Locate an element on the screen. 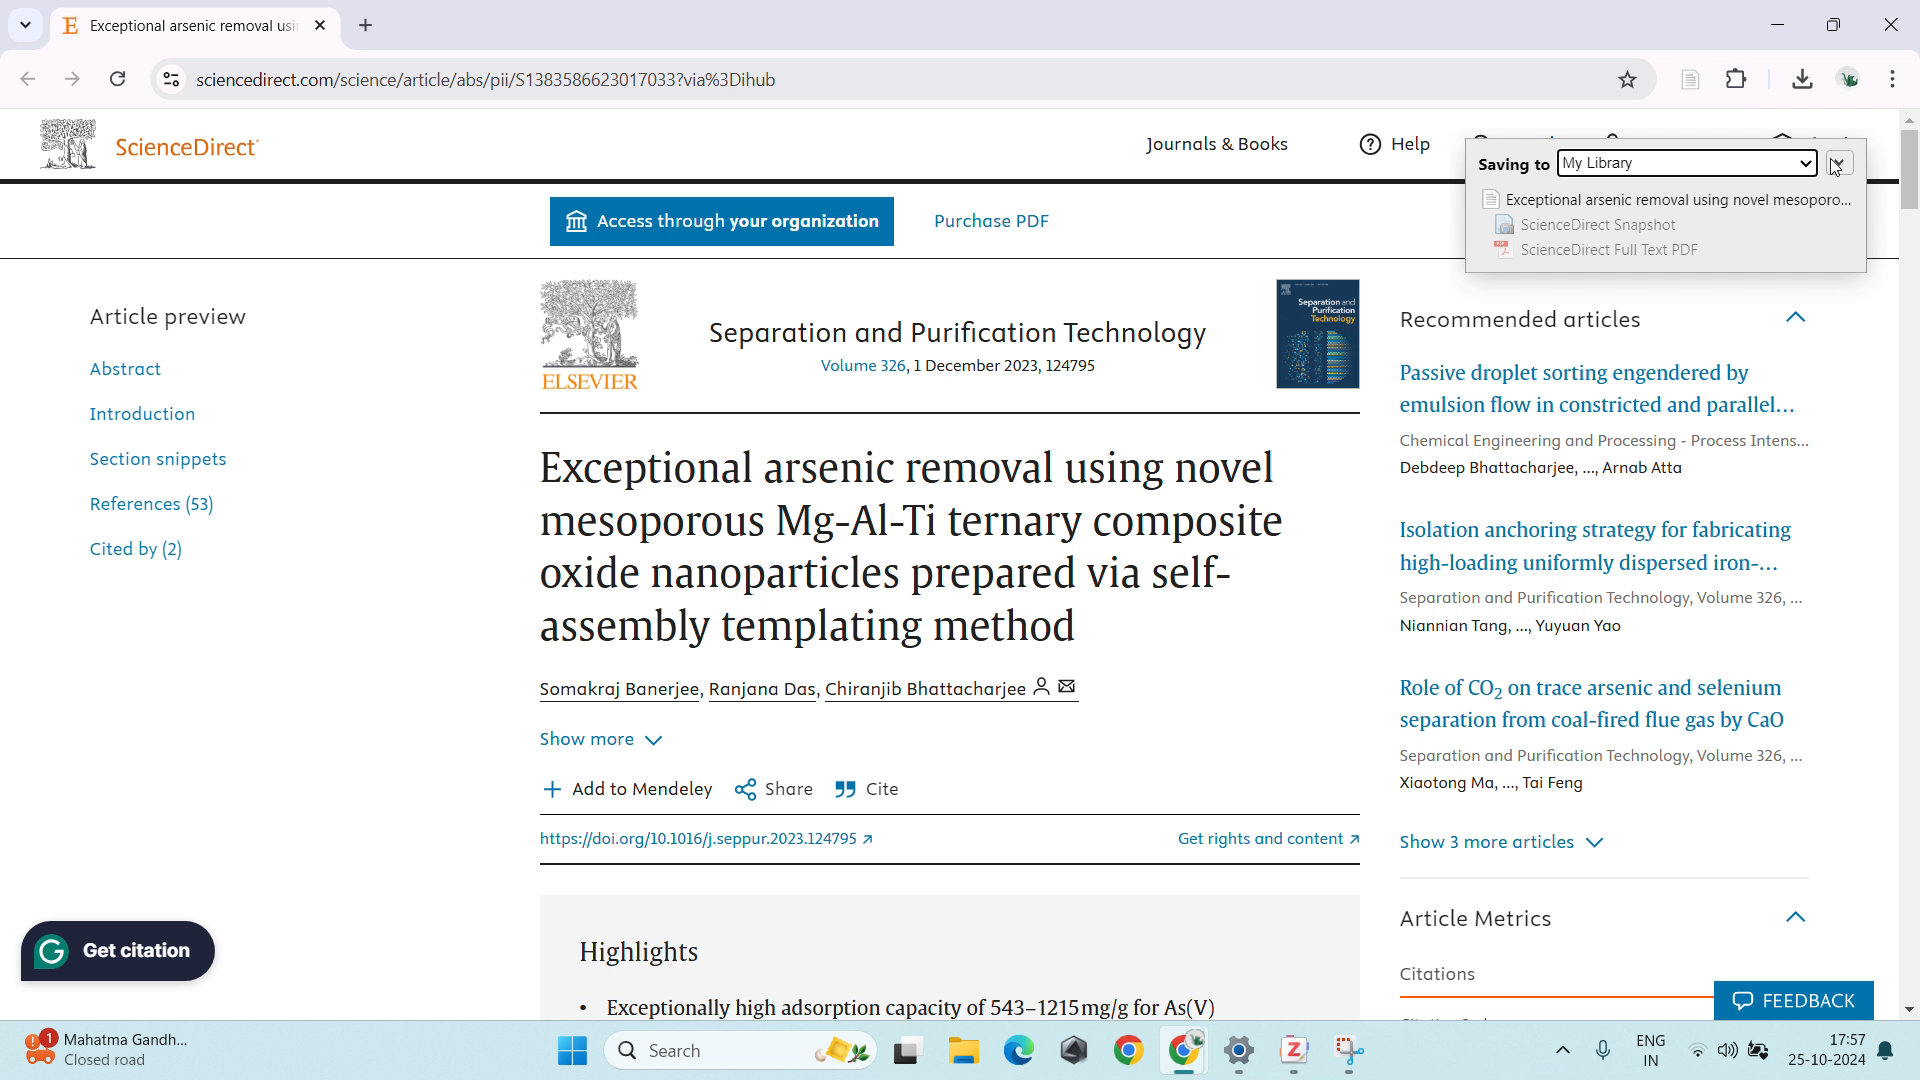  new tab is located at coordinates (366, 26).